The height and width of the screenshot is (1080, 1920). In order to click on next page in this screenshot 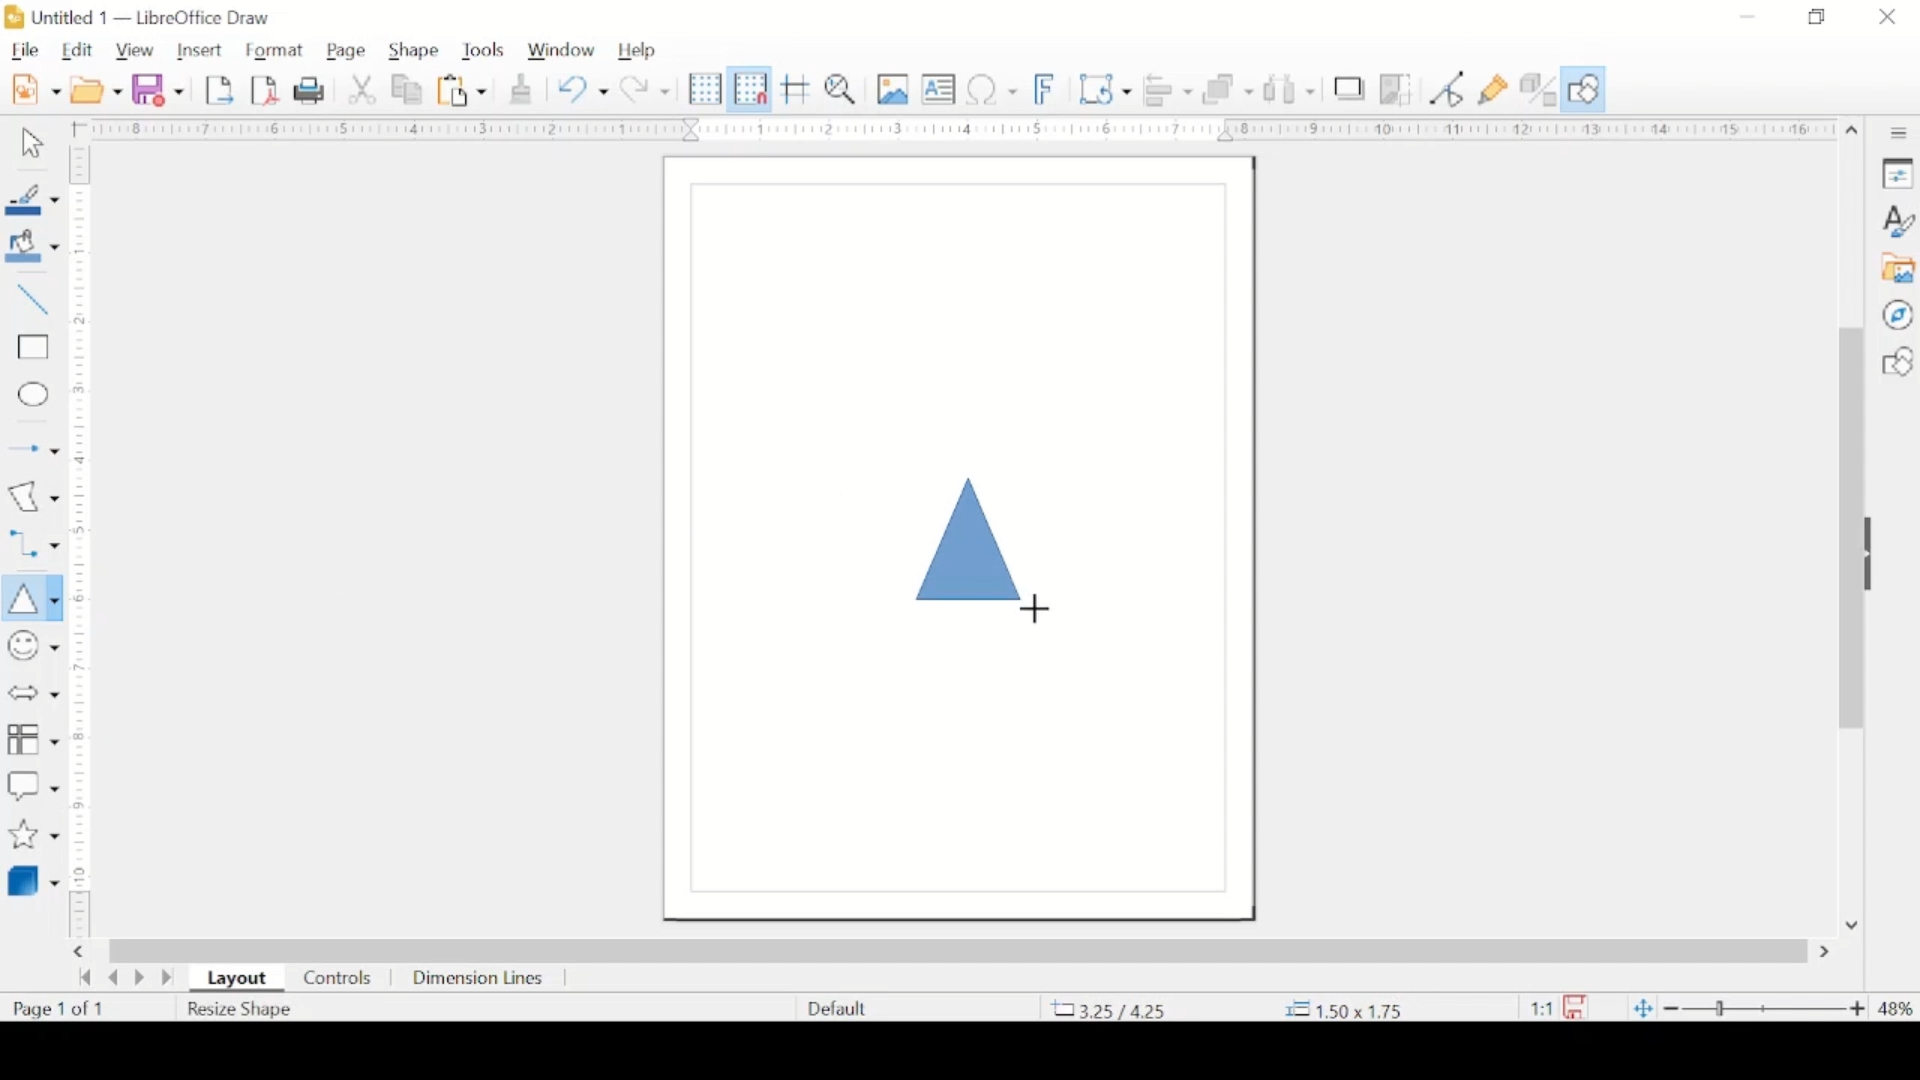, I will do `click(138, 980)`.